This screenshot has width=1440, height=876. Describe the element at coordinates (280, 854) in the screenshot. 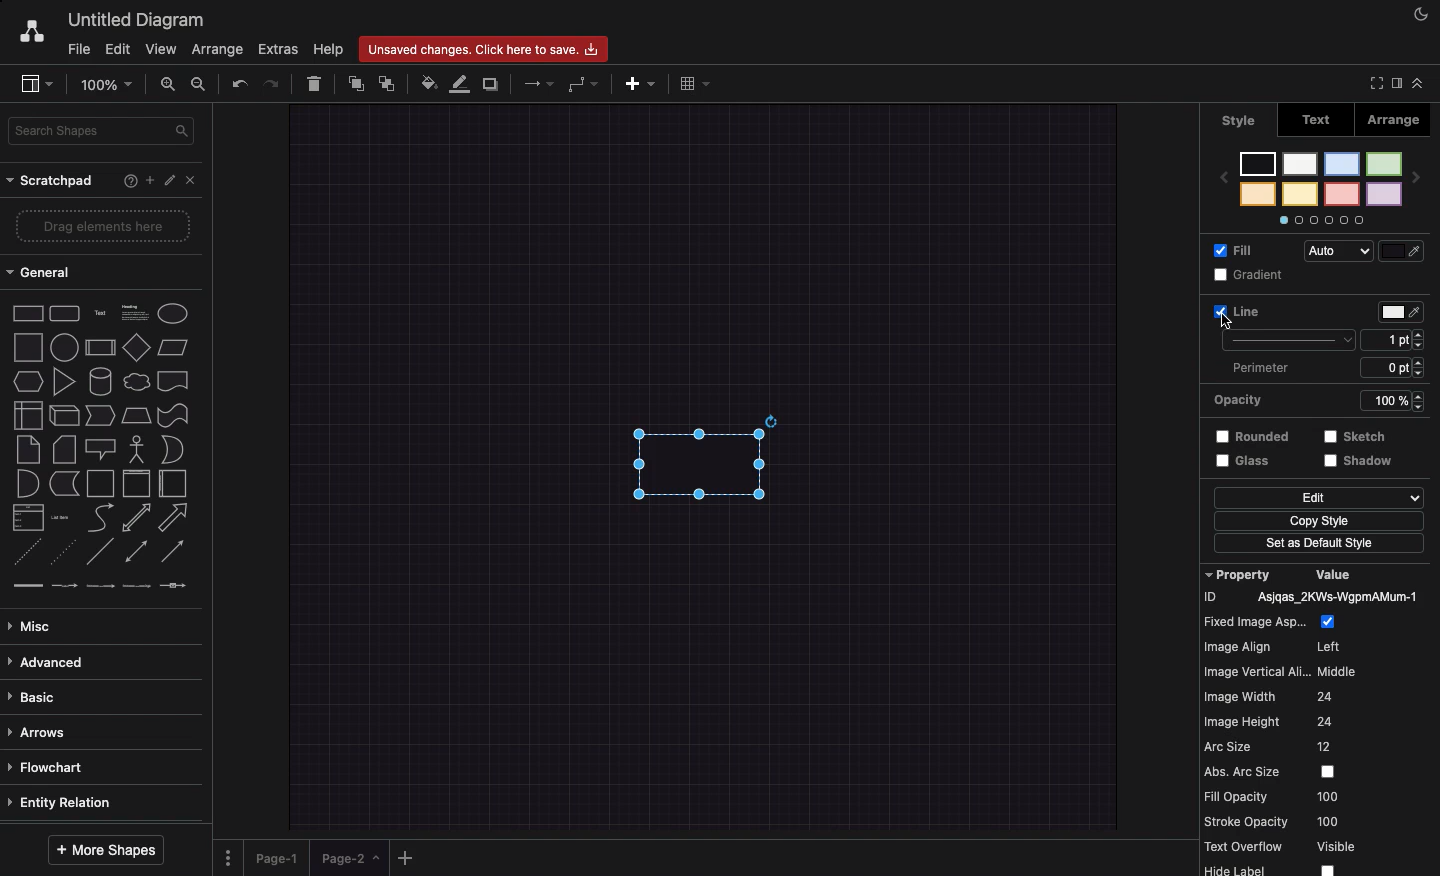

I see `Page 1` at that location.